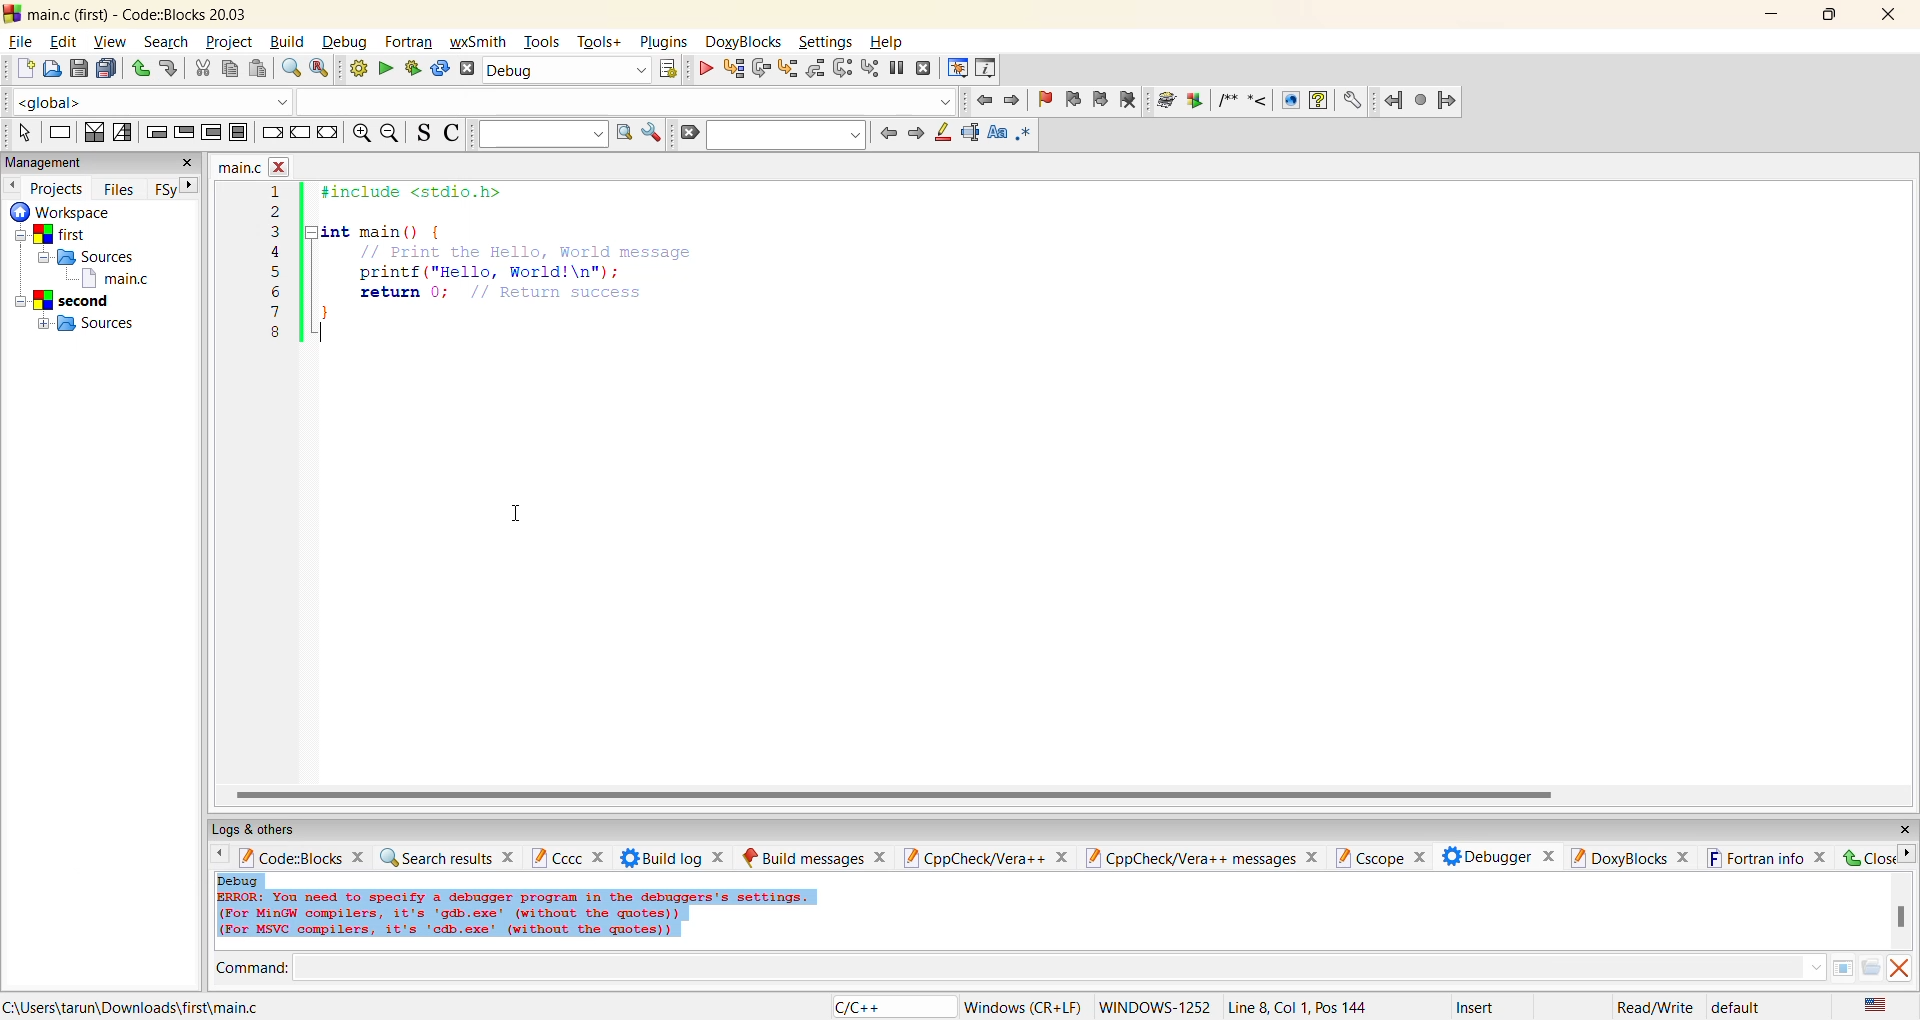  I want to click on search, so click(165, 41).